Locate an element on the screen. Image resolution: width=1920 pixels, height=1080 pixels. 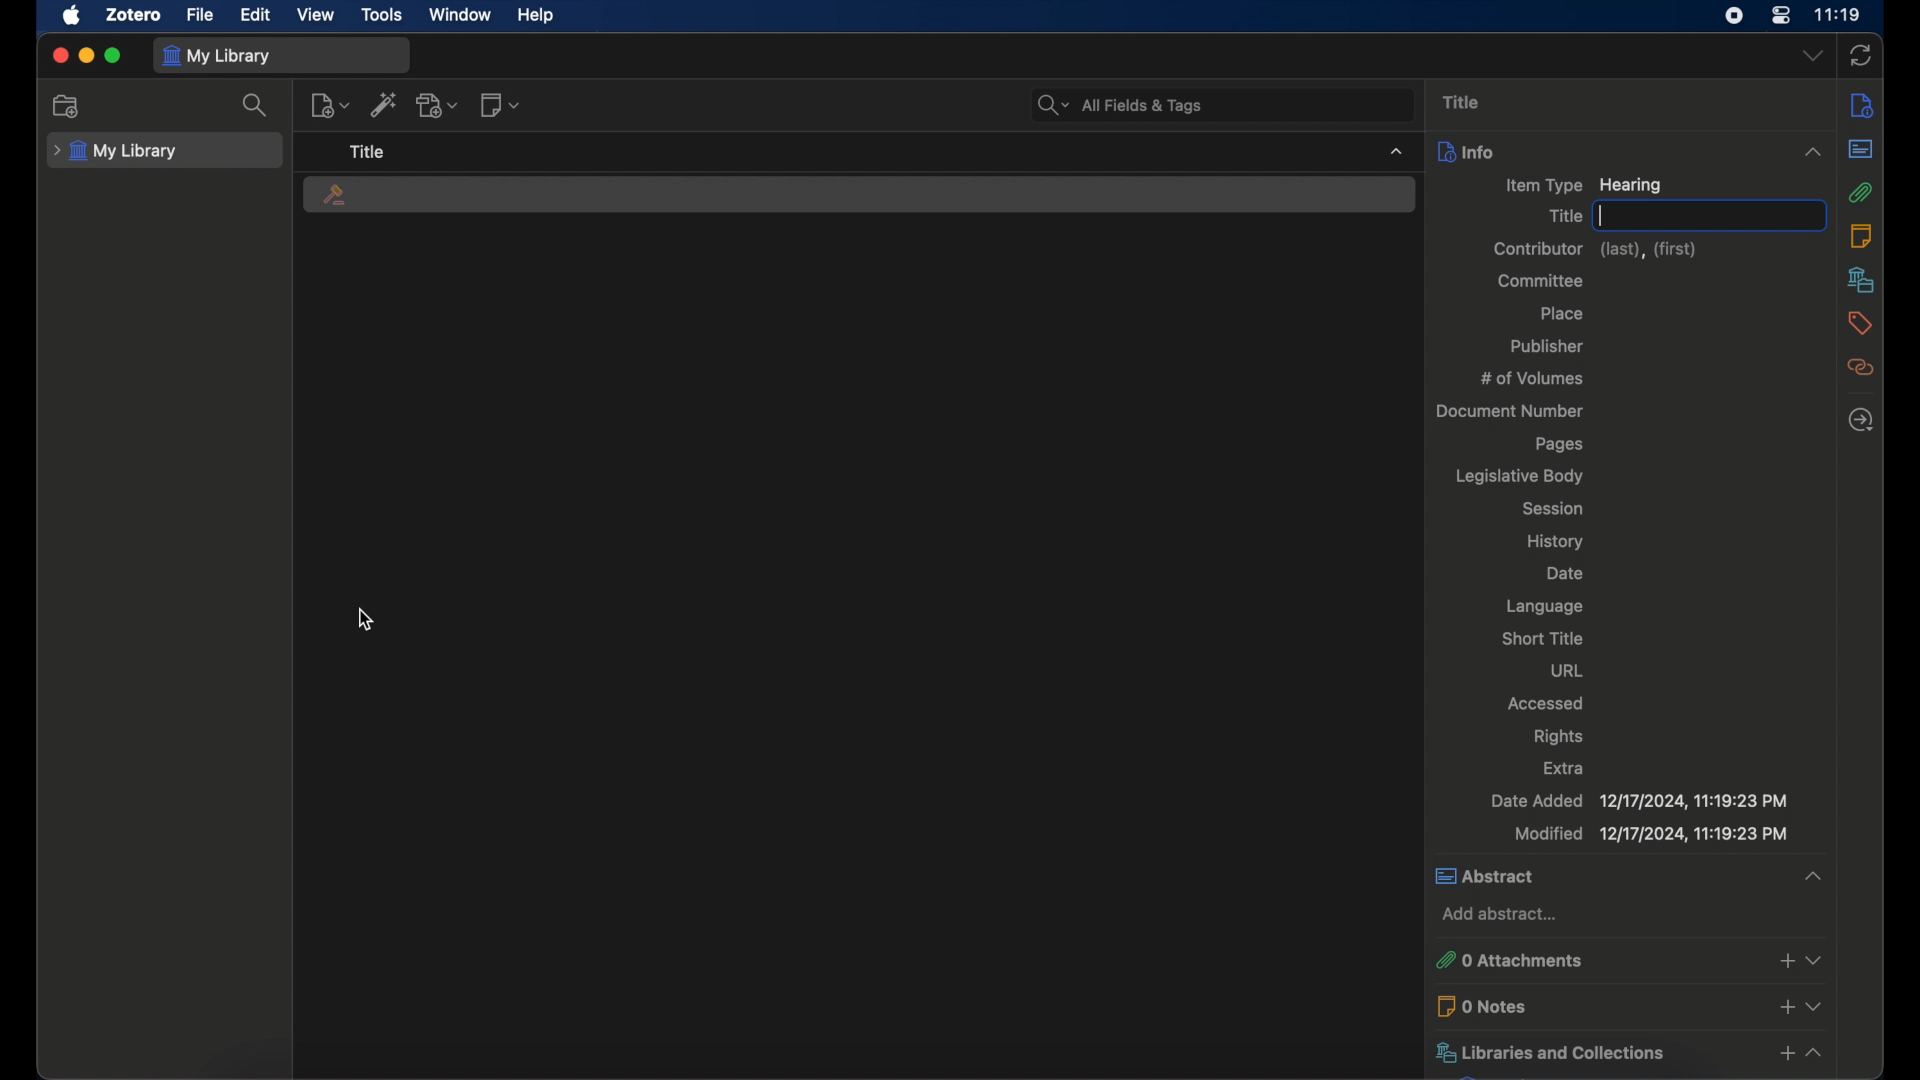
view is located at coordinates (314, 15).